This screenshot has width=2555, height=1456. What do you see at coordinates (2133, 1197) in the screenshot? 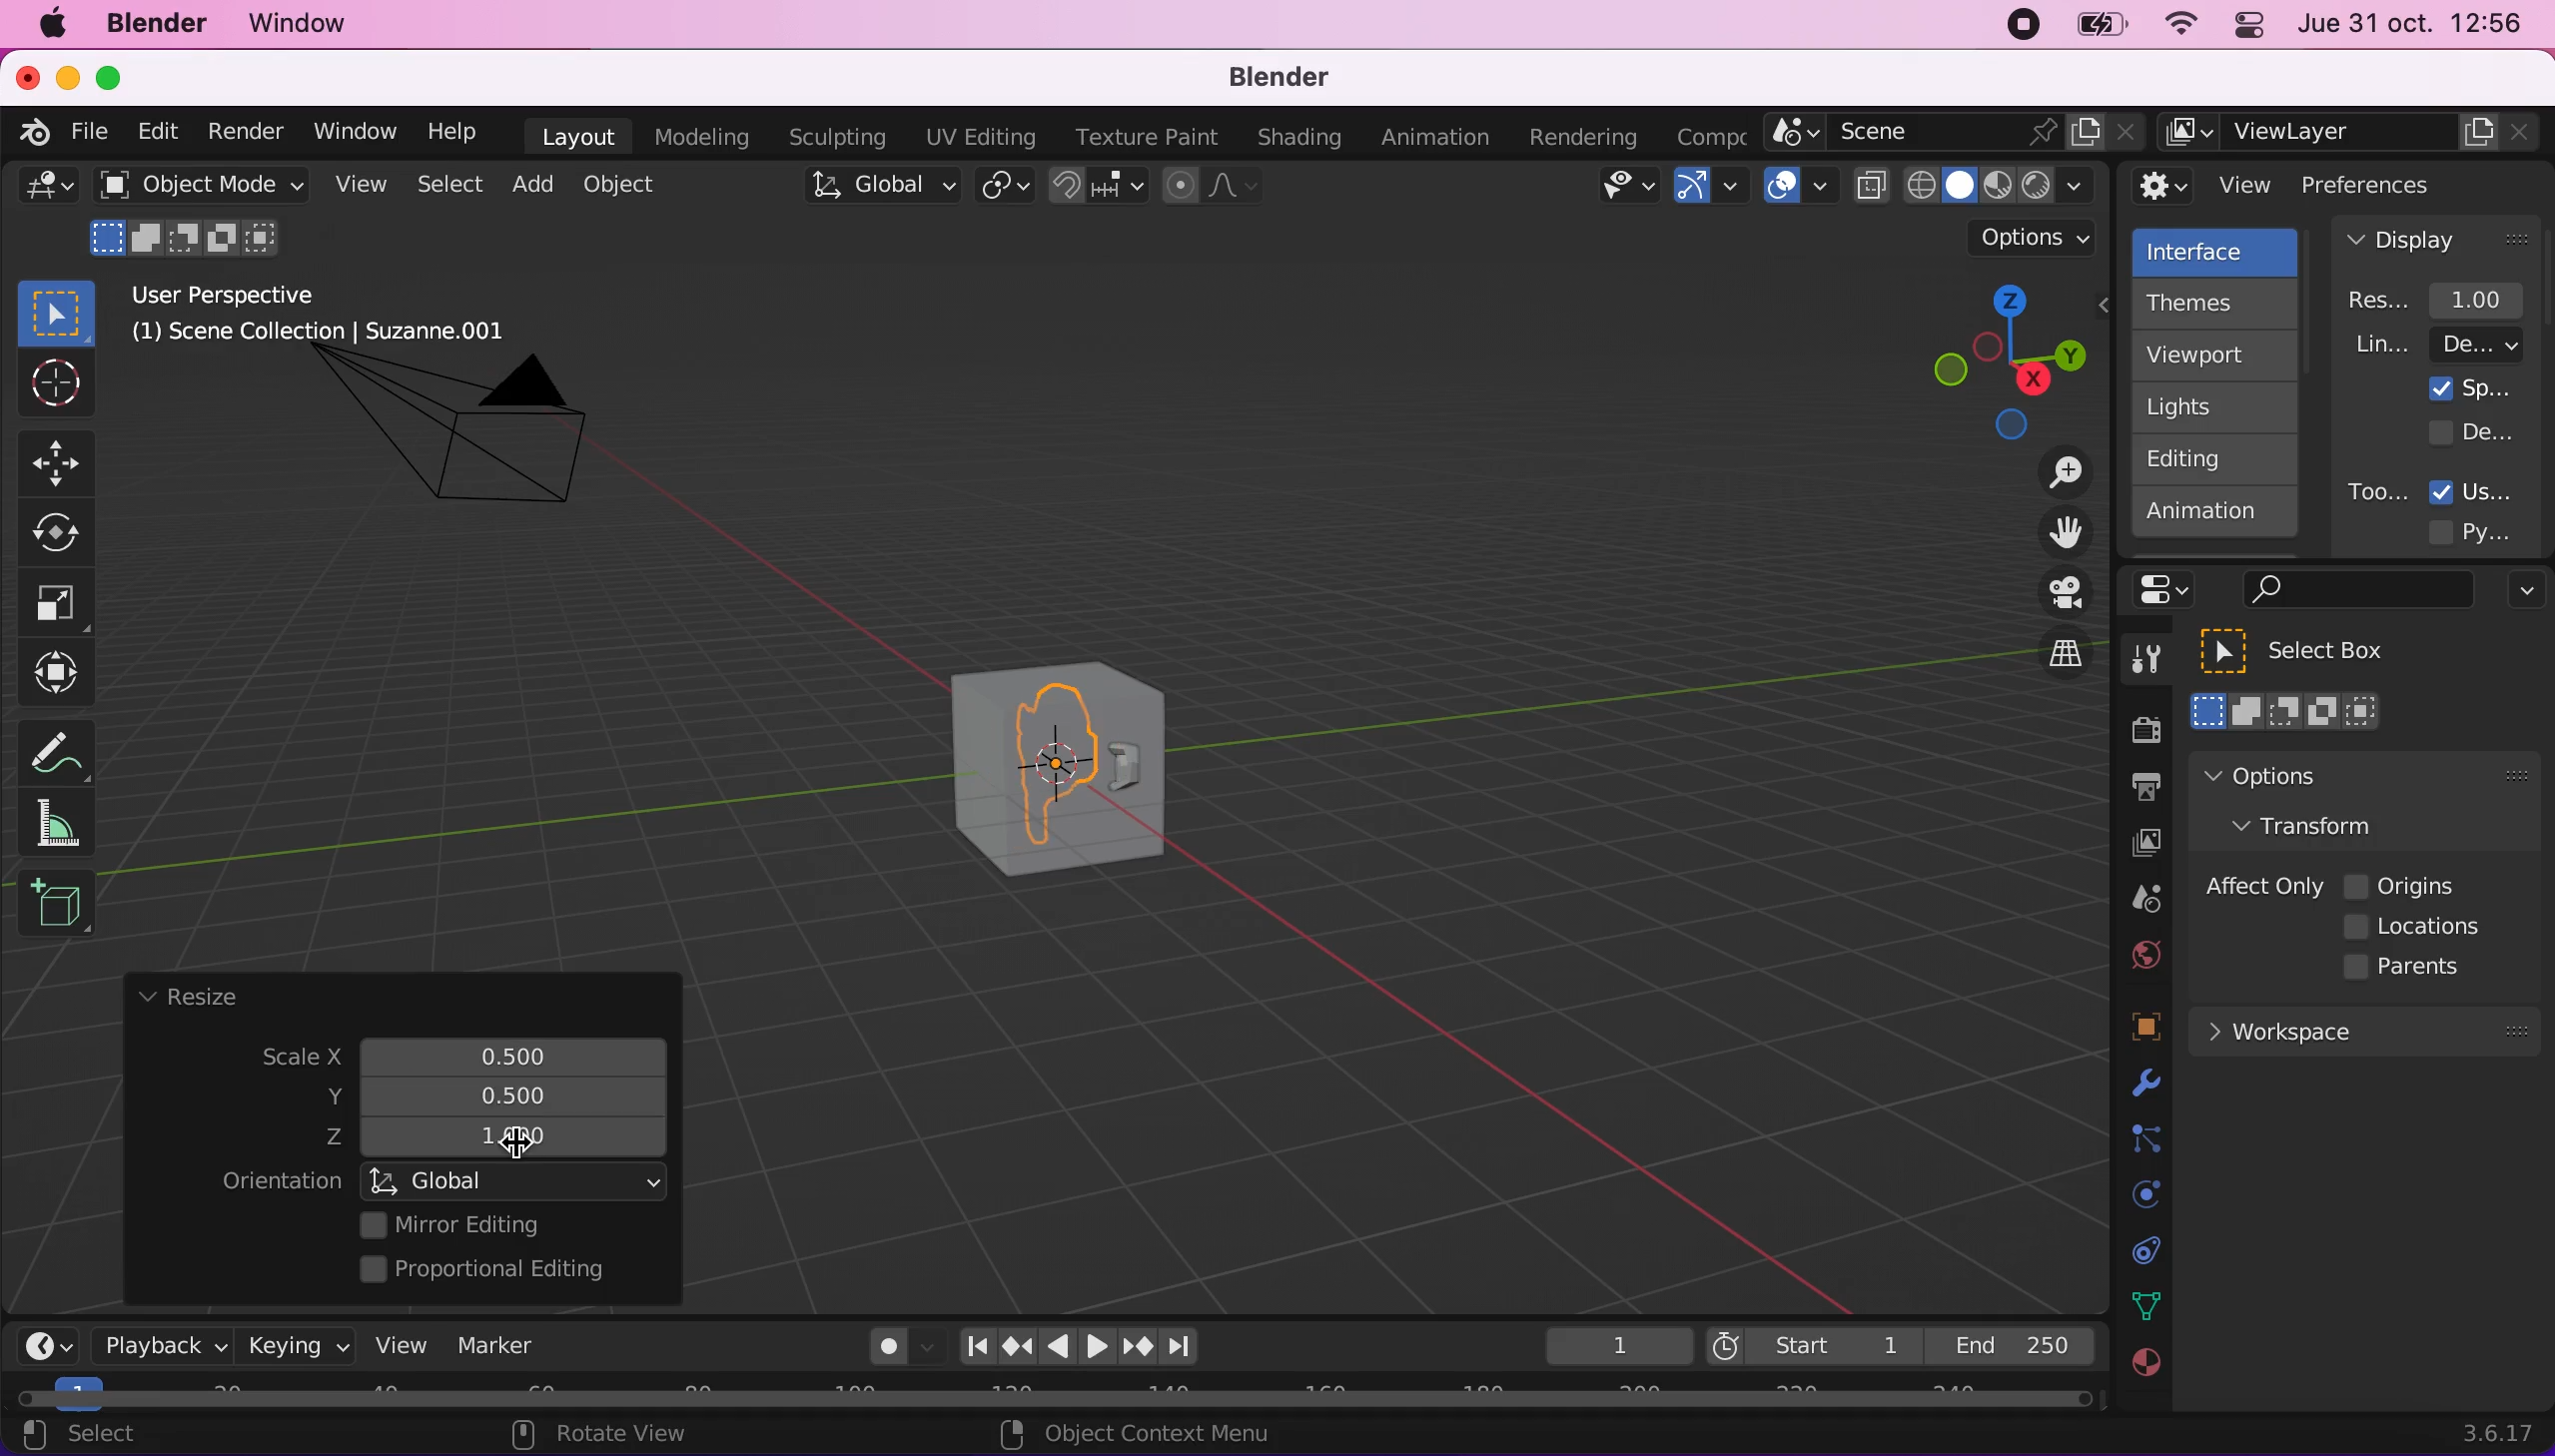
I see `physics prompts` at bounding box center [2133, 1197].